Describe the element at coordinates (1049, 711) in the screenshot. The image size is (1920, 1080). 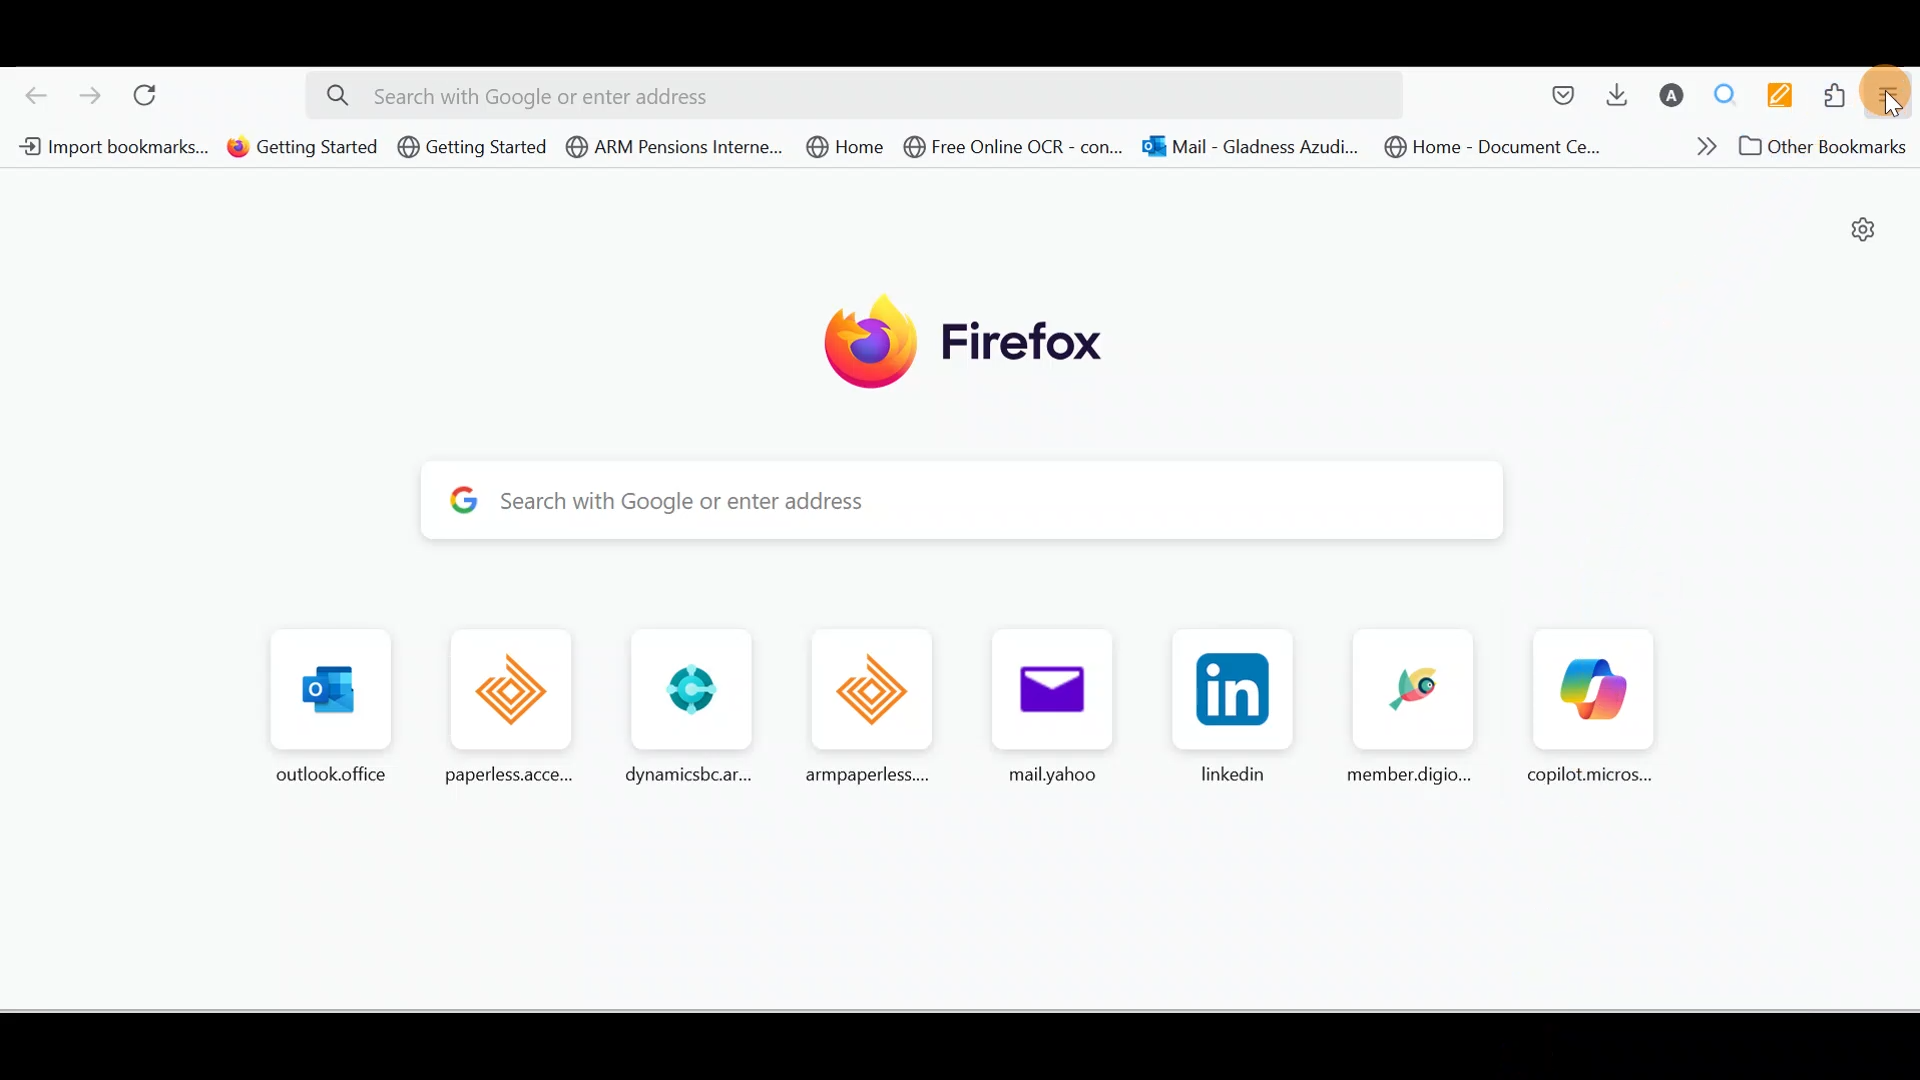
I see `mailyahoo` at that location.